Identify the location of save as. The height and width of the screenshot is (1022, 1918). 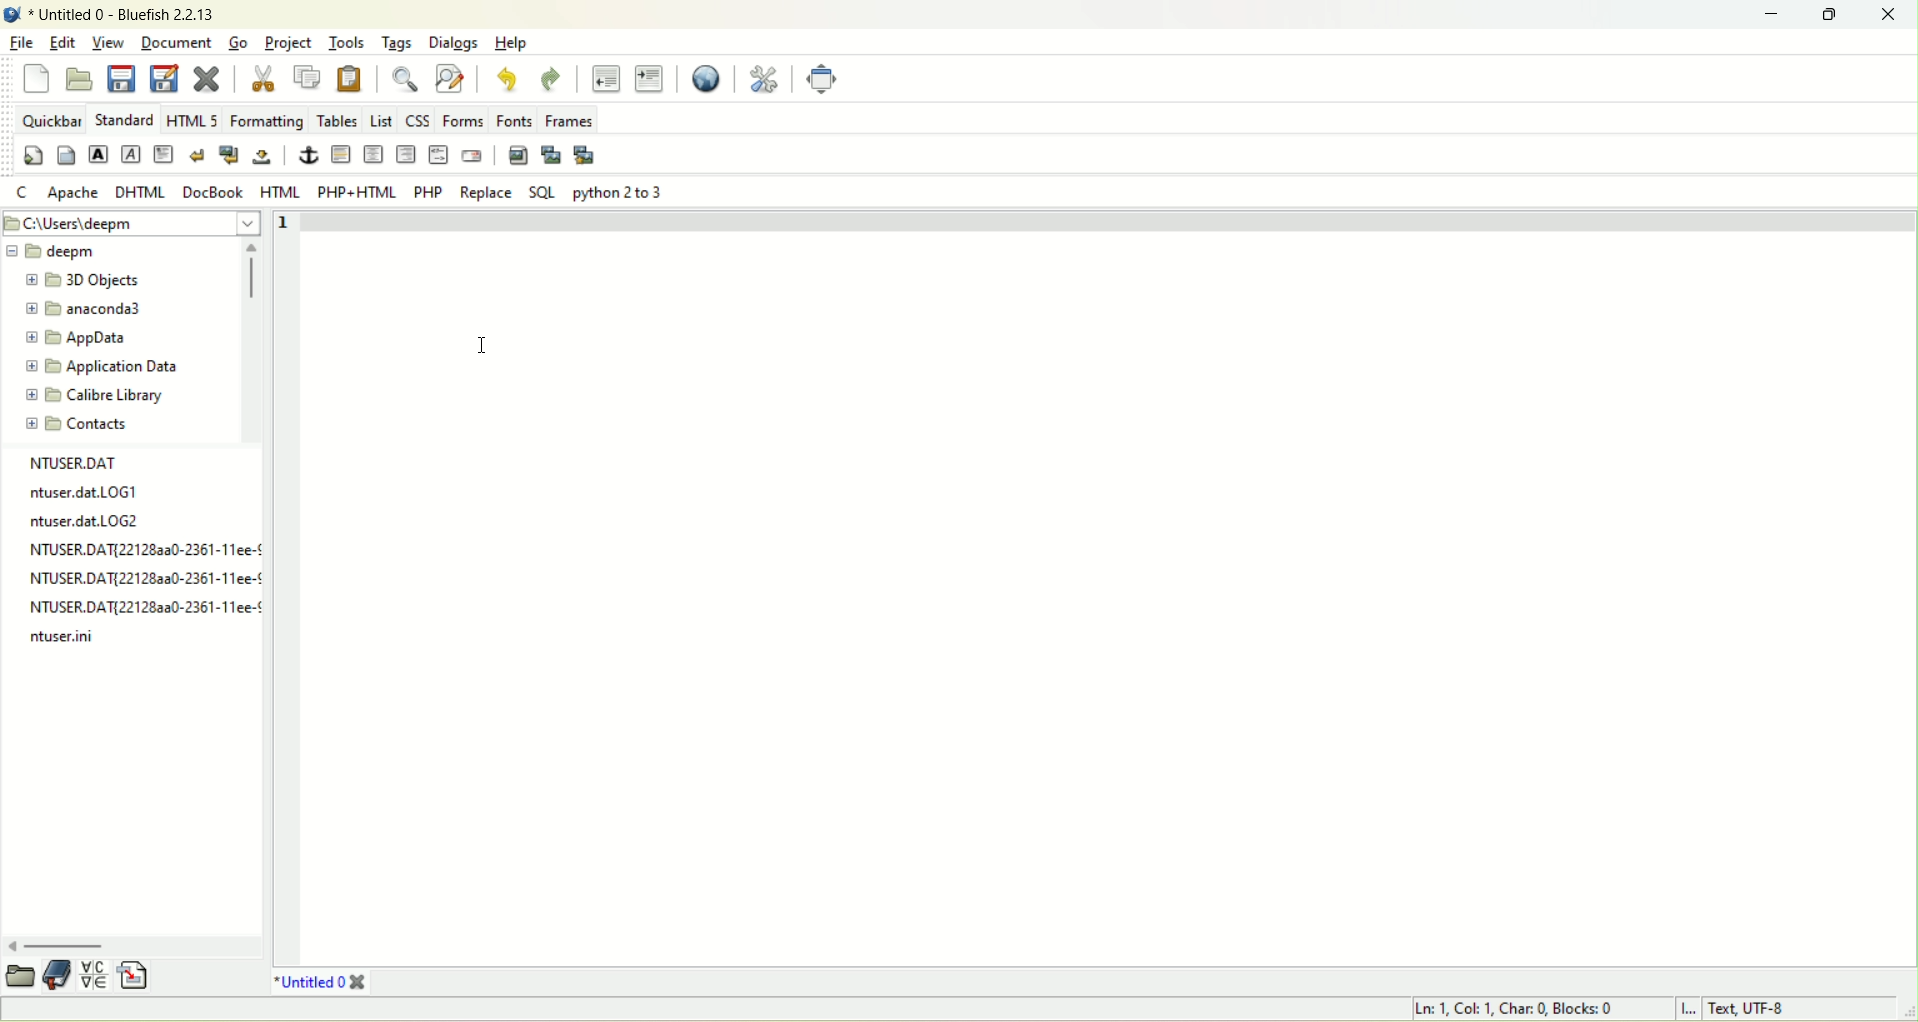
(166, 78).